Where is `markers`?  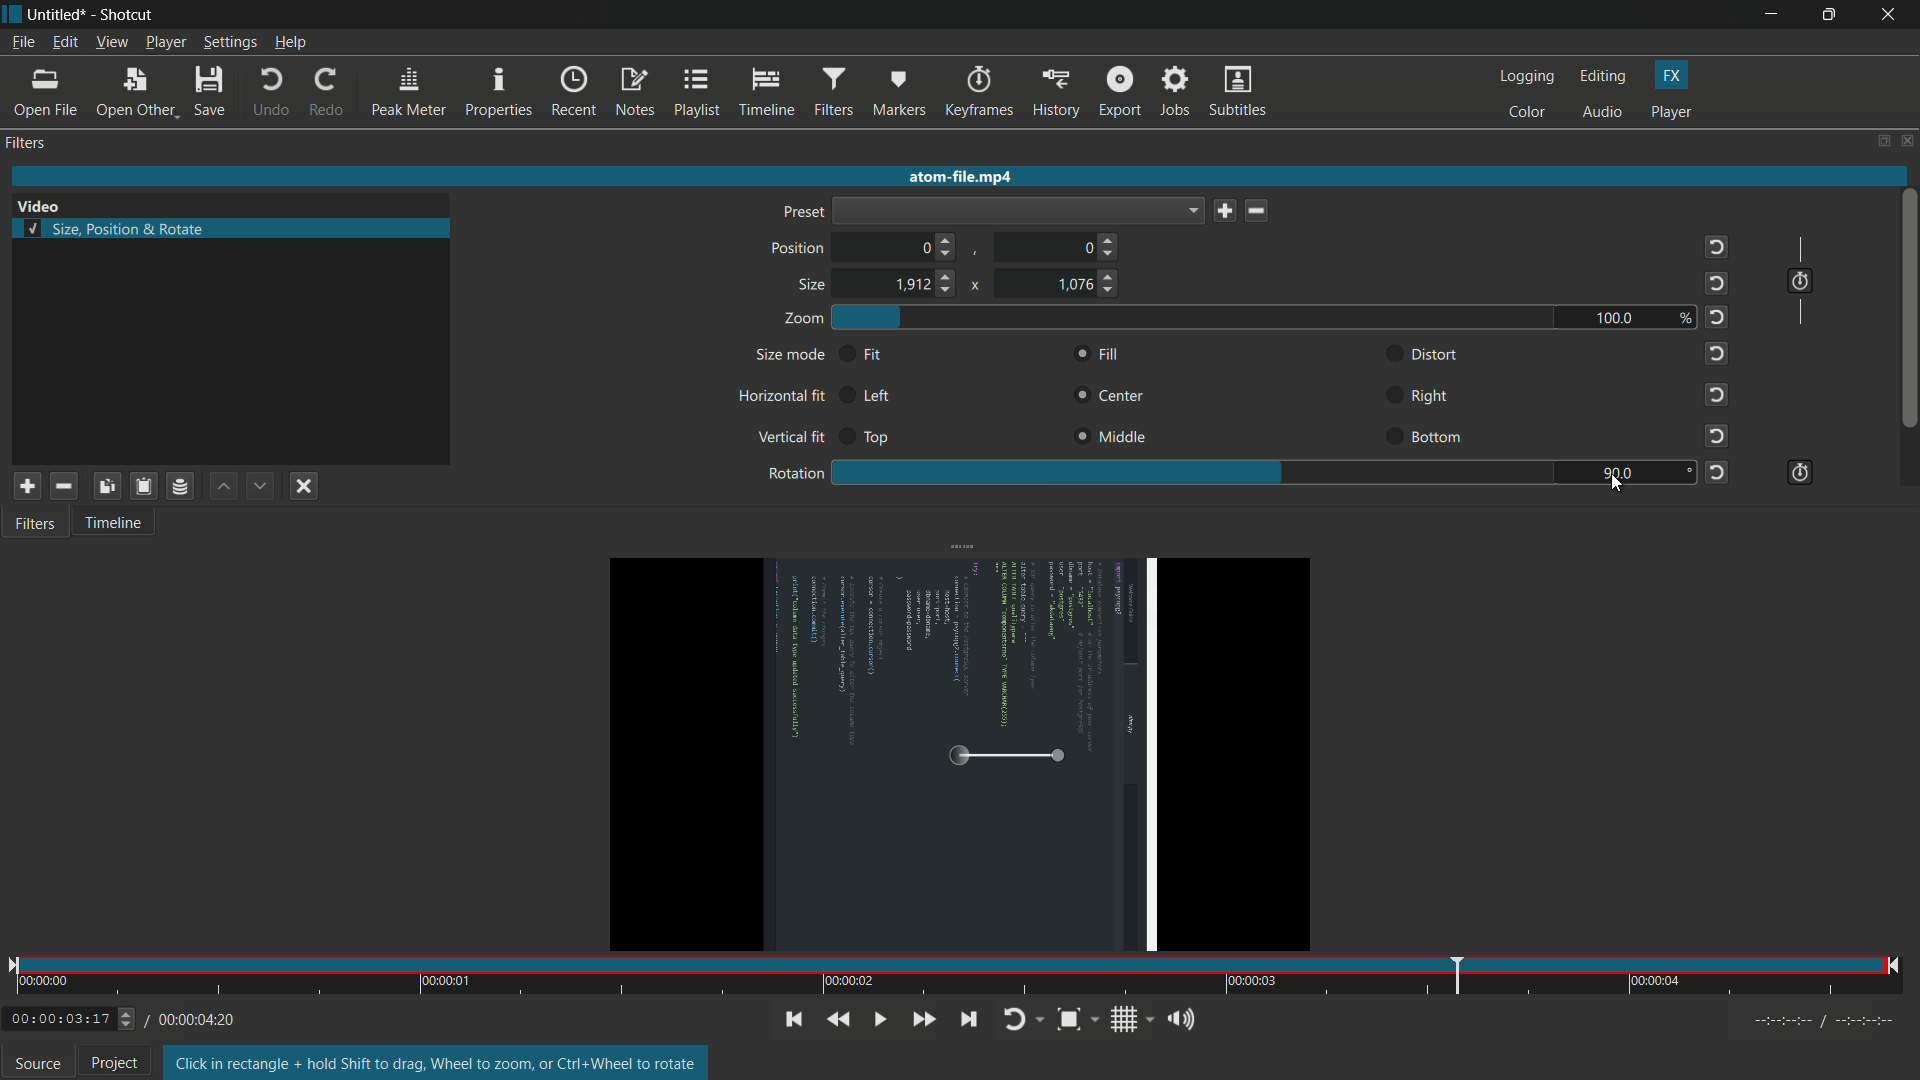
markers is located at coordinates (896, 95).